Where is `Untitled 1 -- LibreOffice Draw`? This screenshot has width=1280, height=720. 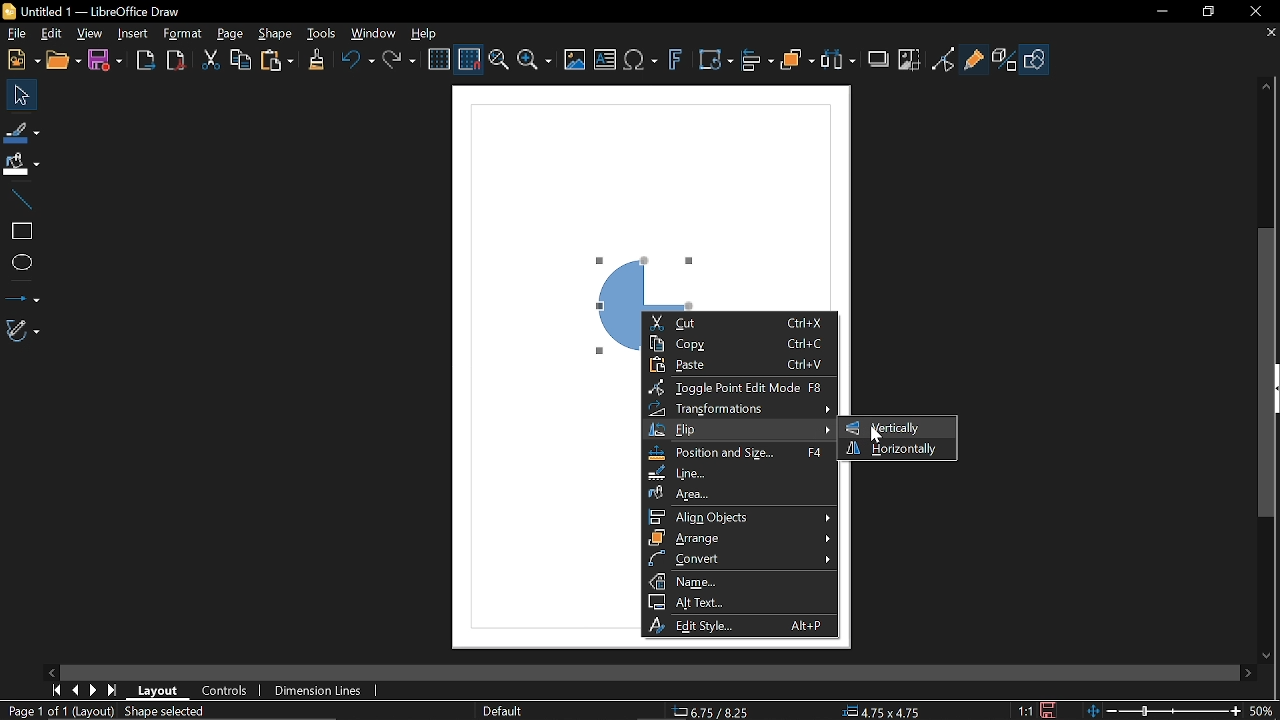
Untitled 1 -- LibreOffice Draw is located at coordinates (112, 10).